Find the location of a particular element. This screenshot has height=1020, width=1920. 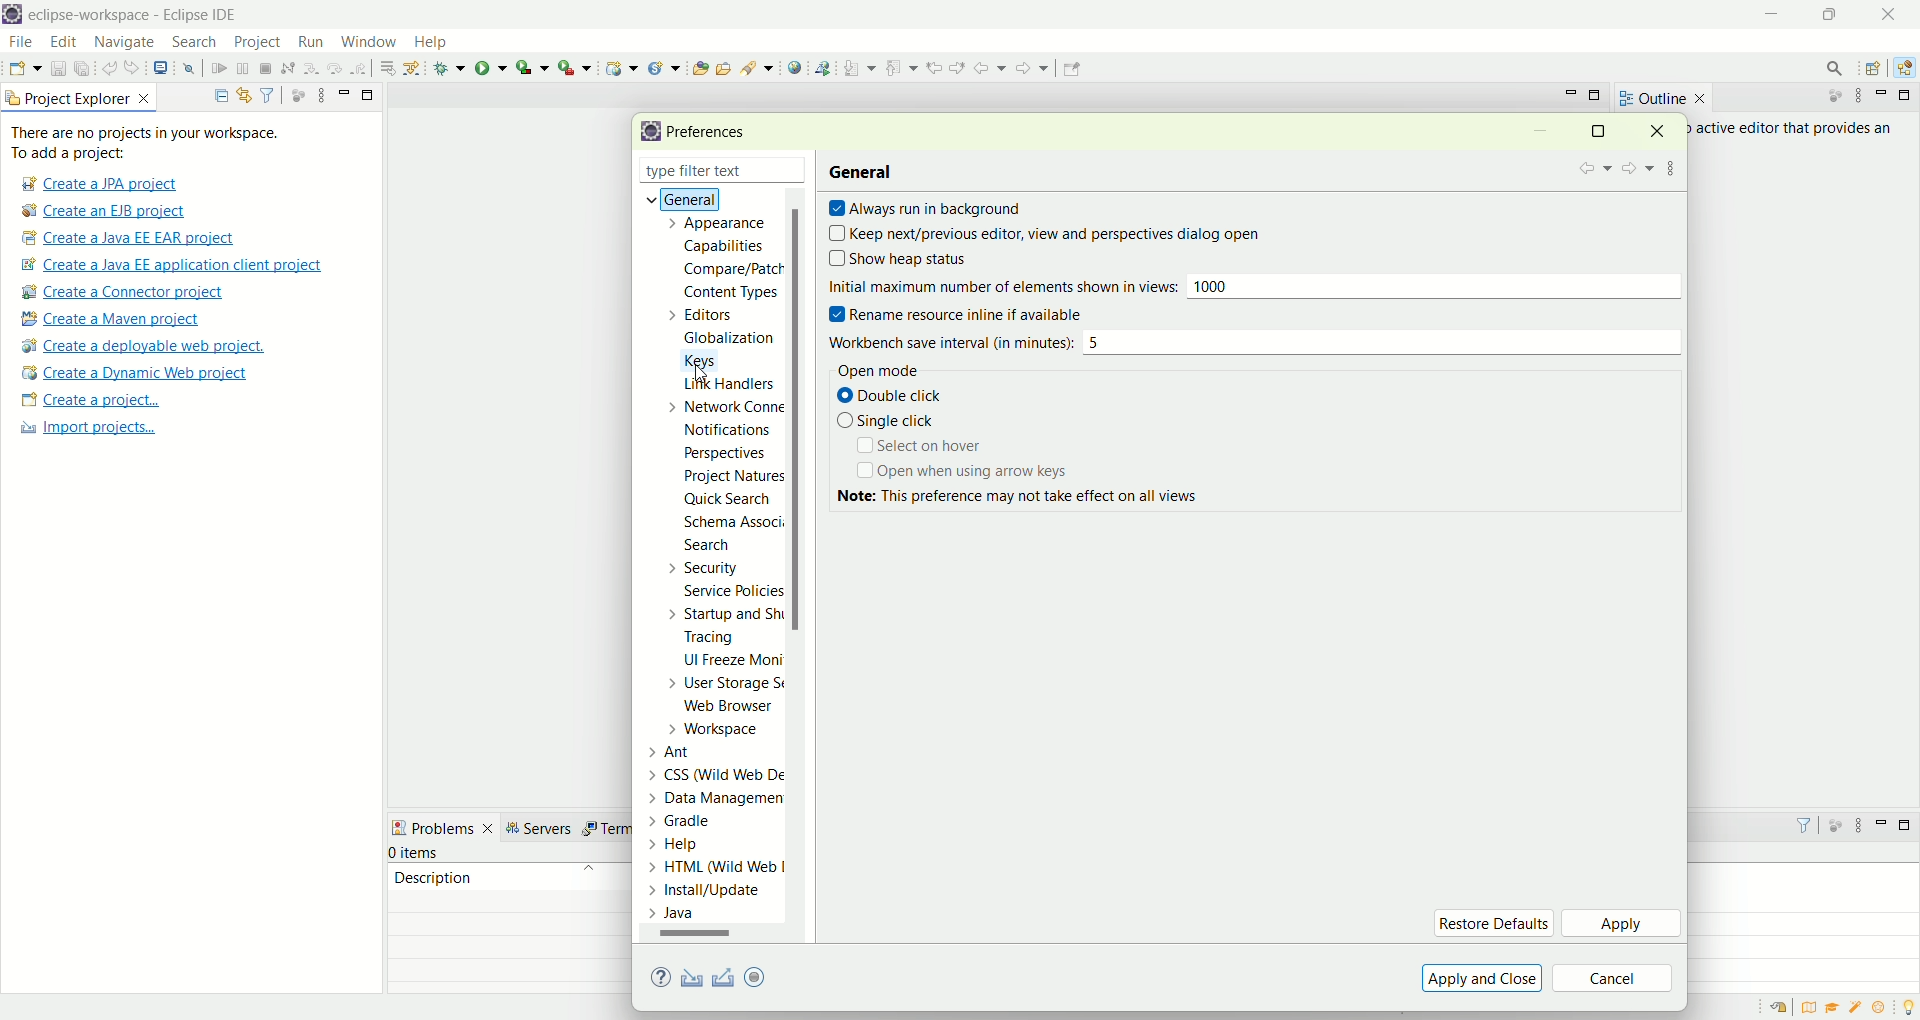

always run in background is located at coordinates (925, 210).